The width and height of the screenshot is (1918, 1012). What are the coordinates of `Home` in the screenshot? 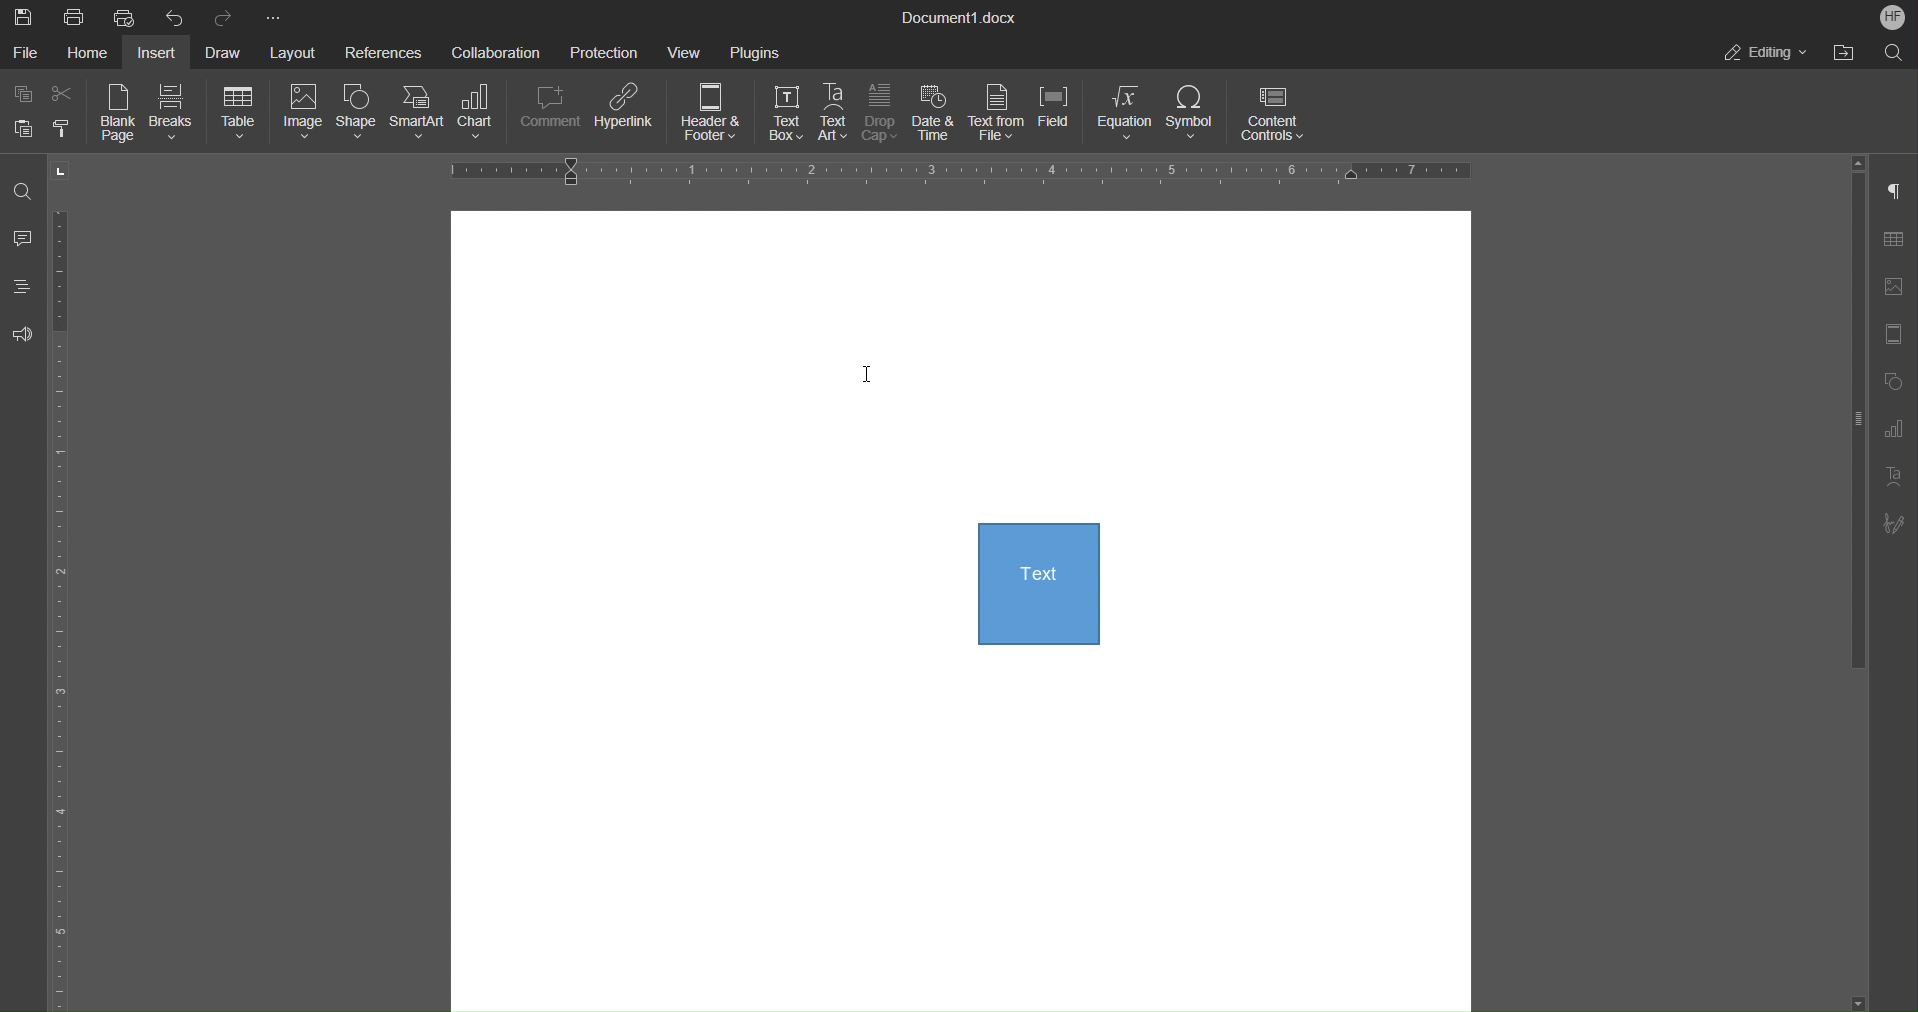 It's located at (92, 53).